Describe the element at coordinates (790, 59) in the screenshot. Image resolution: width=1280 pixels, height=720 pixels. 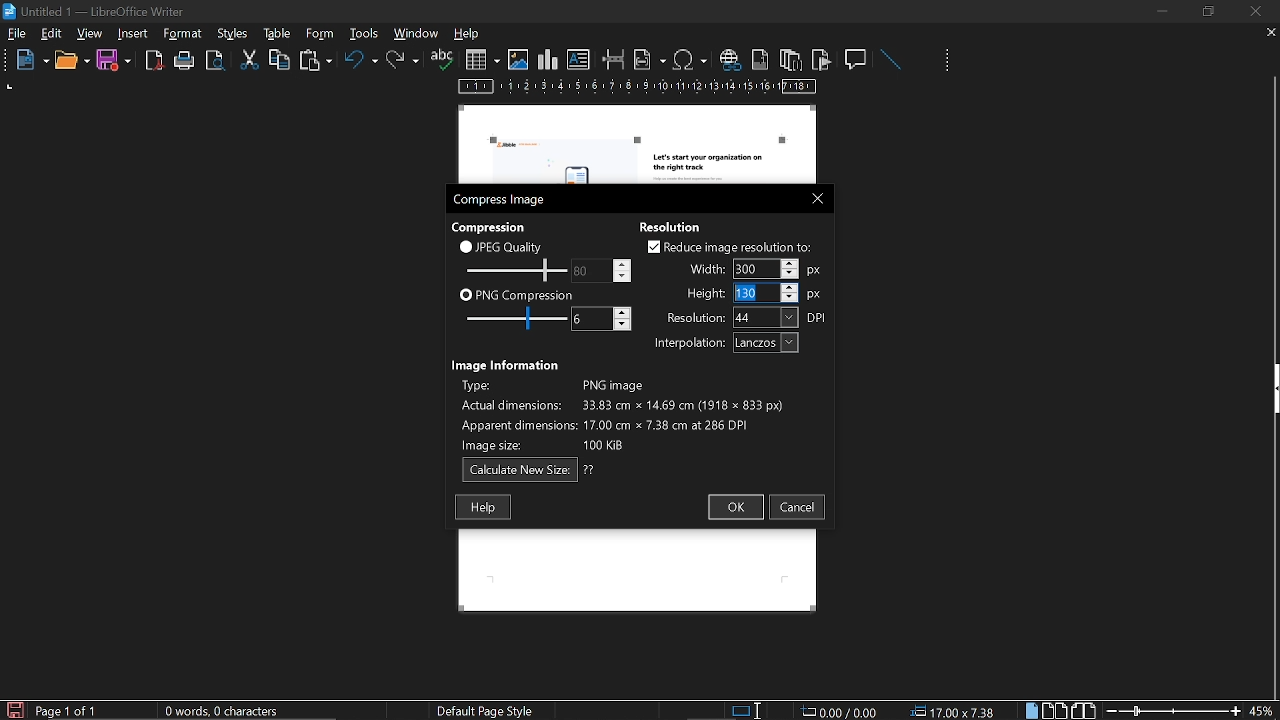
I see `insert endnote` at that location.